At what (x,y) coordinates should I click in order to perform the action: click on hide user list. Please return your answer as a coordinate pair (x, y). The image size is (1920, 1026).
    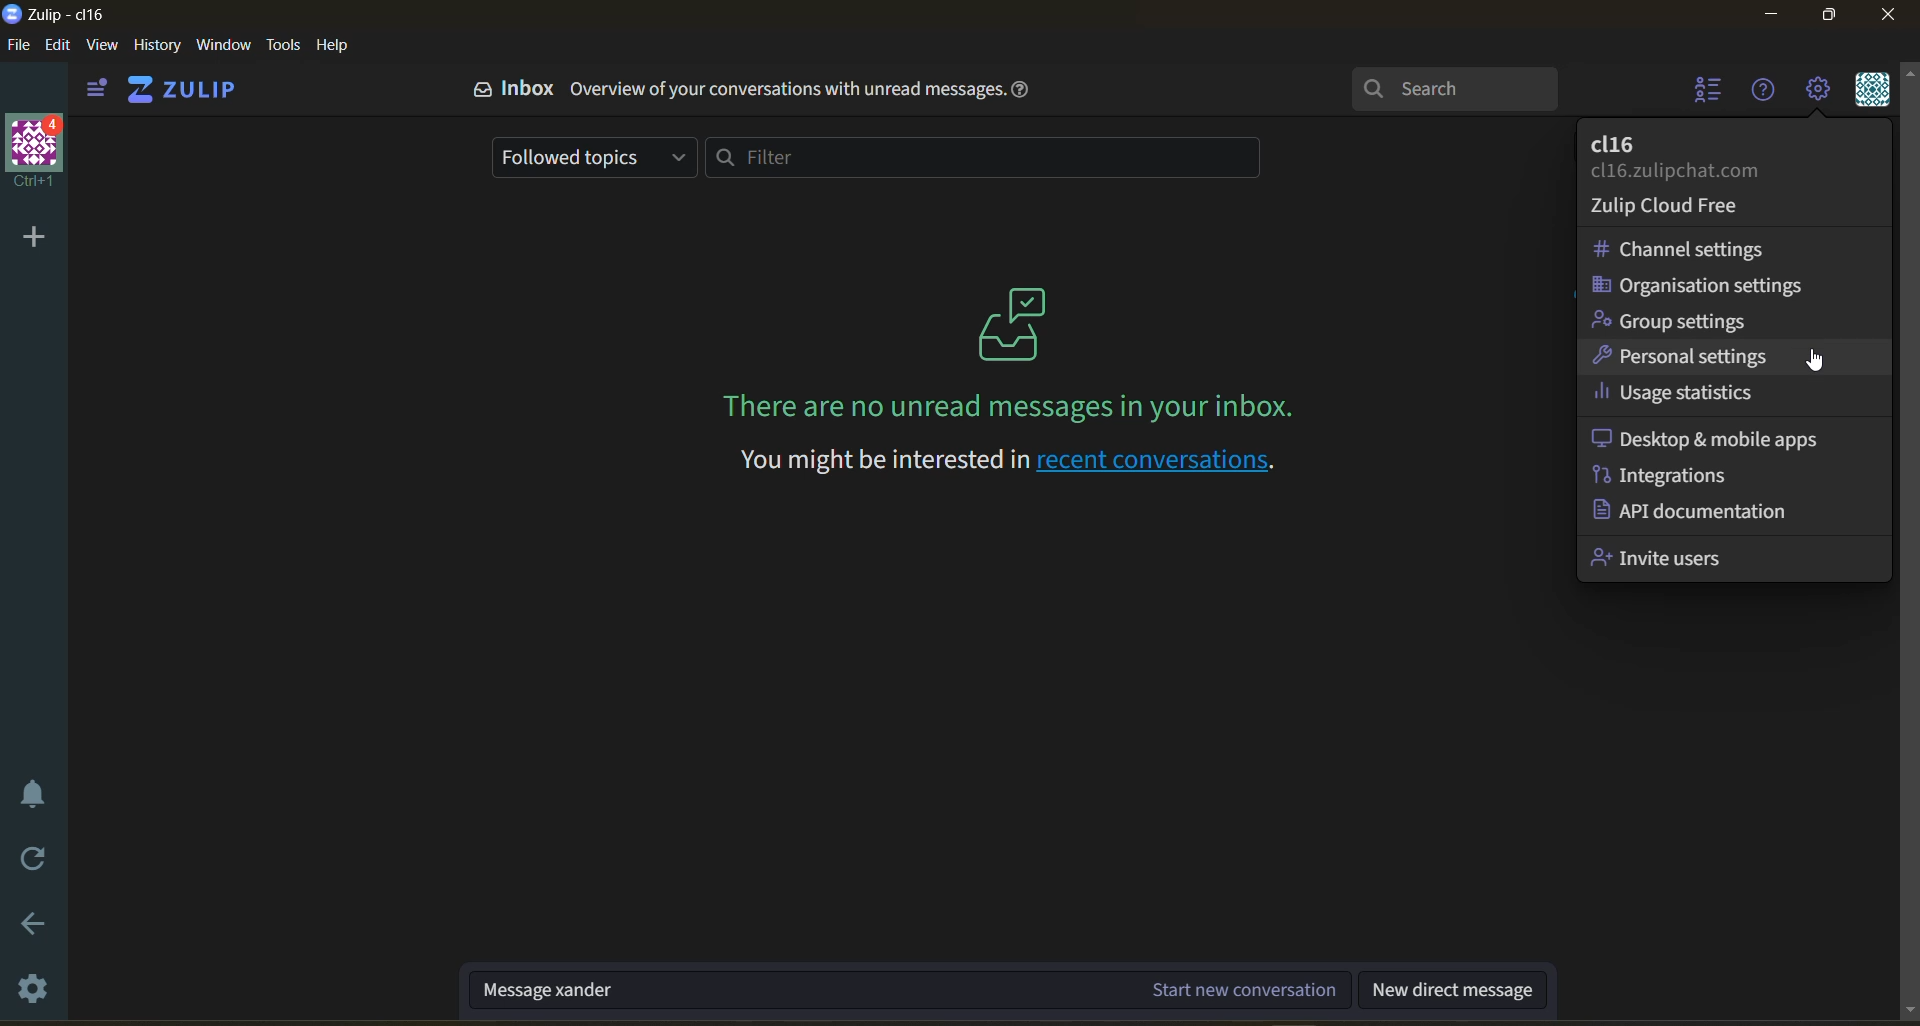
    Looking at the image, I should click on (1704, 93).